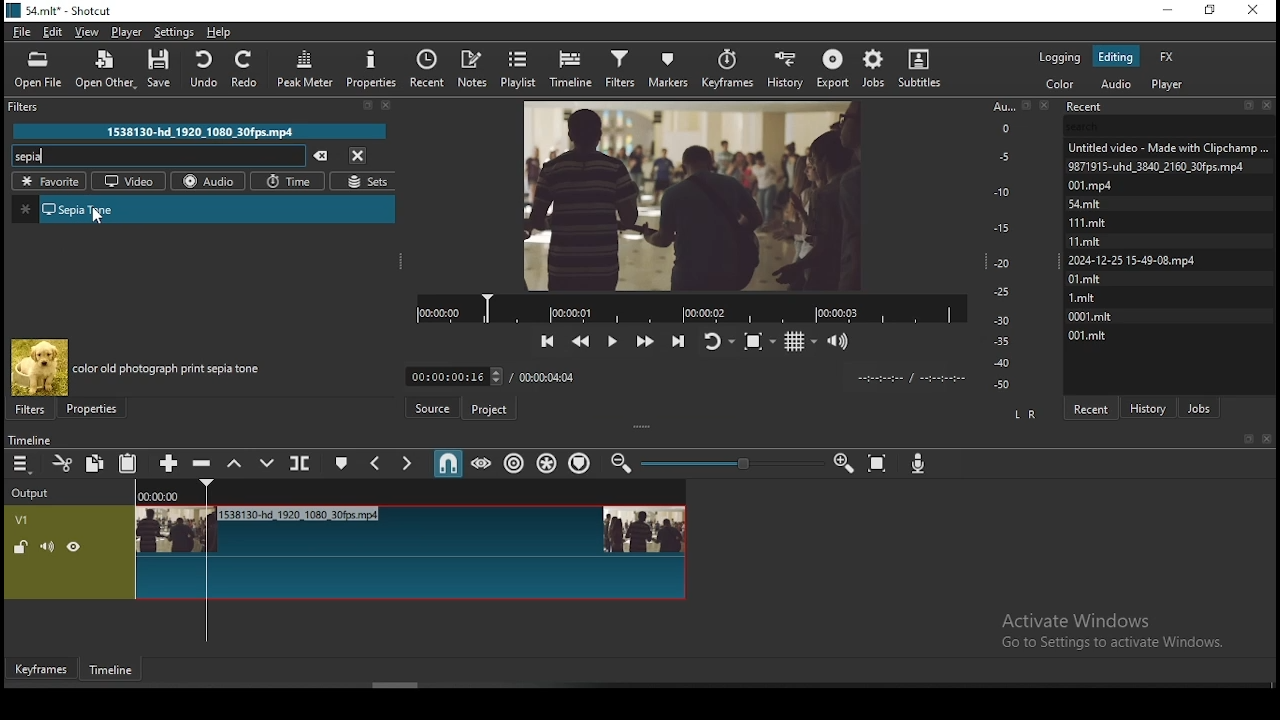  What do you see at coordinates (1003, 245) in the screenshot?
I see `scale` at bounding box center [1003, 245].